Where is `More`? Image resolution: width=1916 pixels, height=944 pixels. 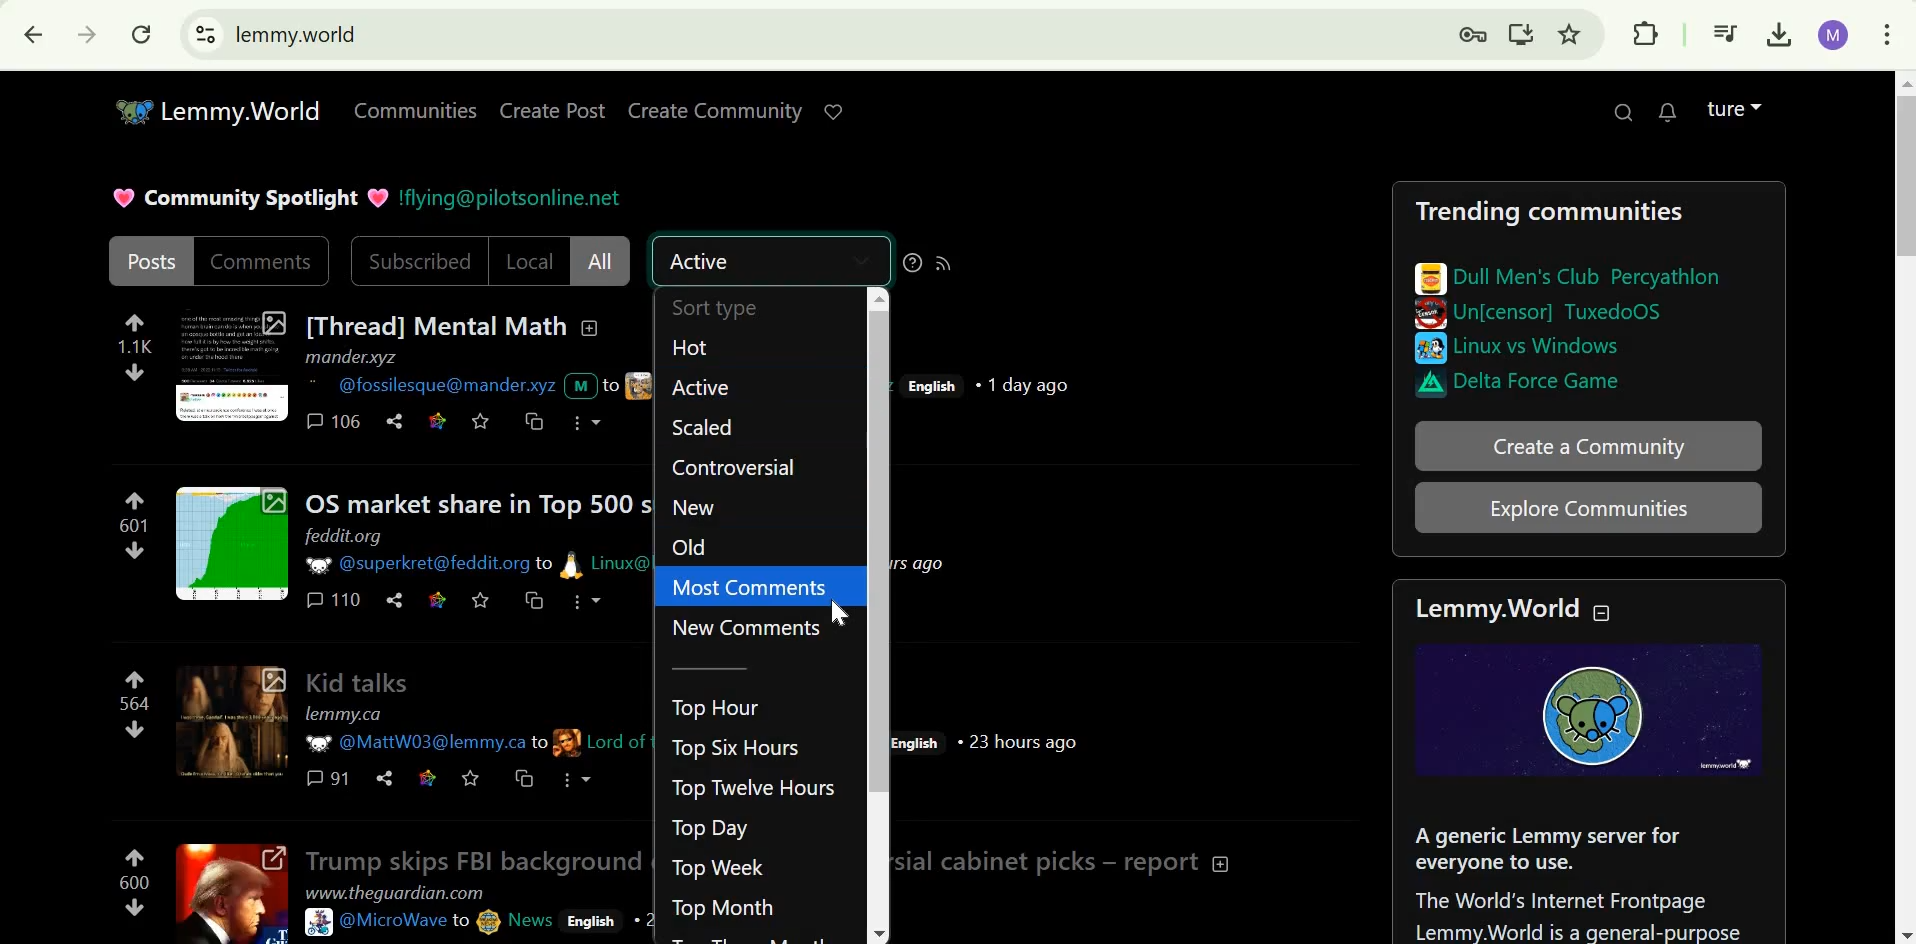 More is located at coordinates (578, 780).